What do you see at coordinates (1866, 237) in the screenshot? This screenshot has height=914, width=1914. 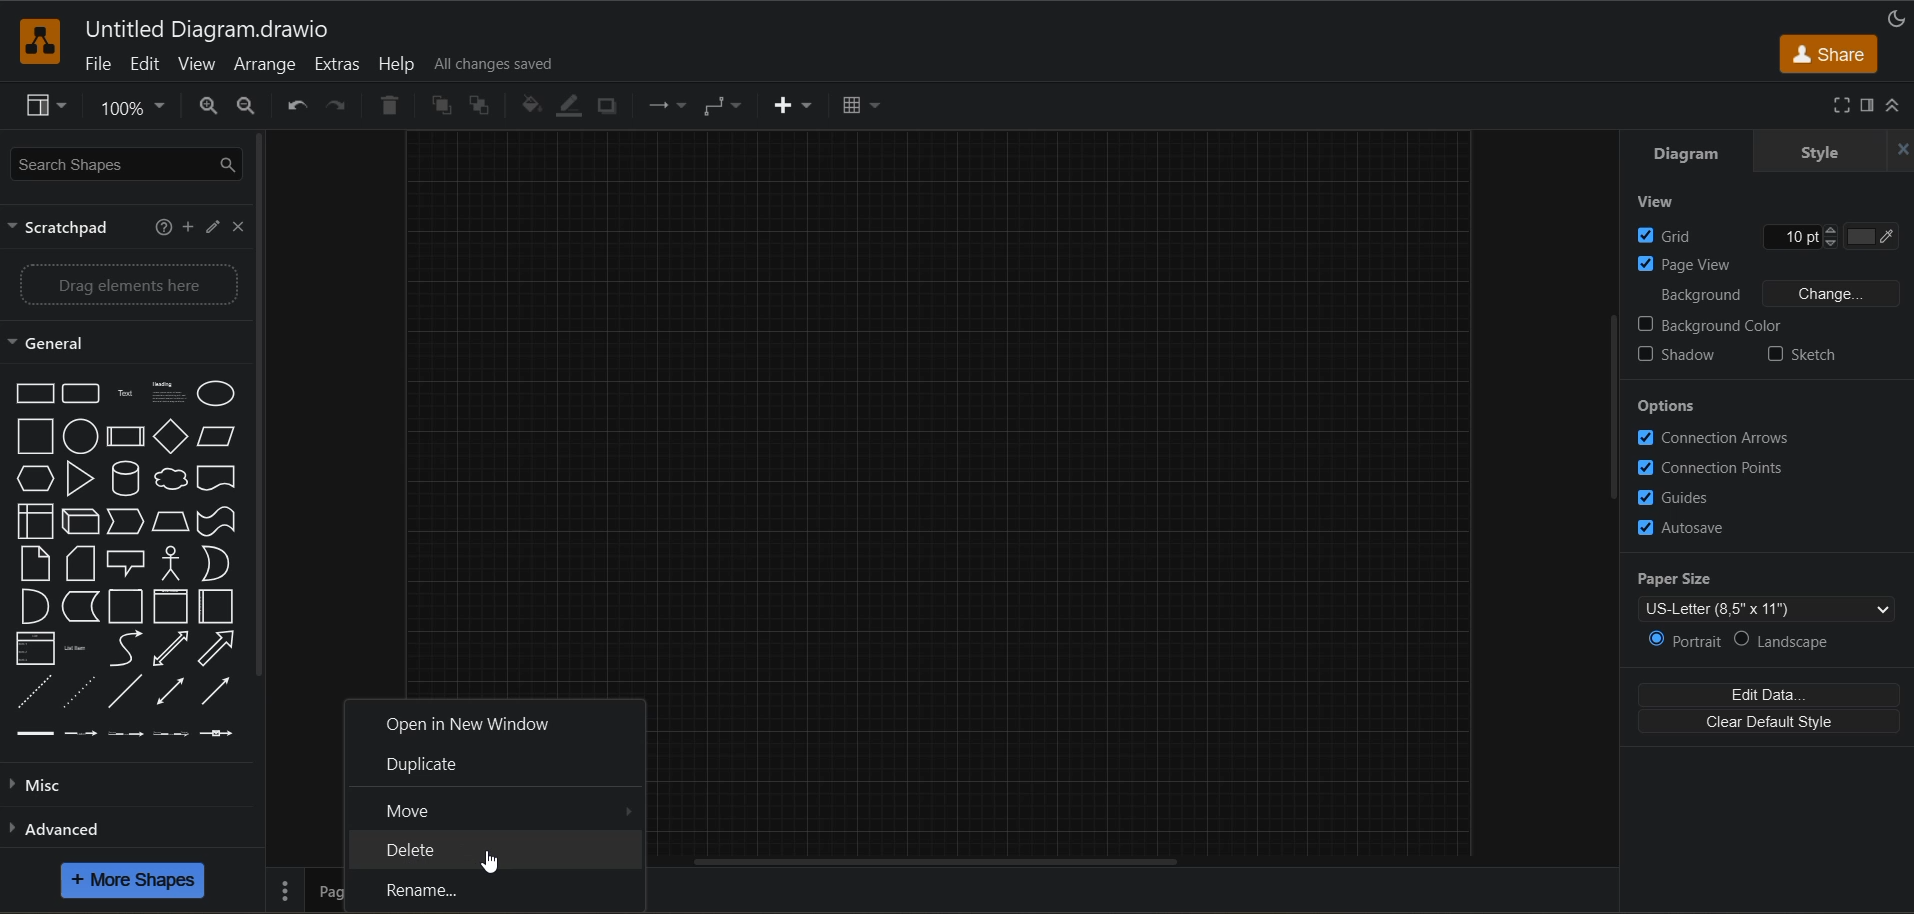 I see `Grid color` at bounding box center [1866, 237].